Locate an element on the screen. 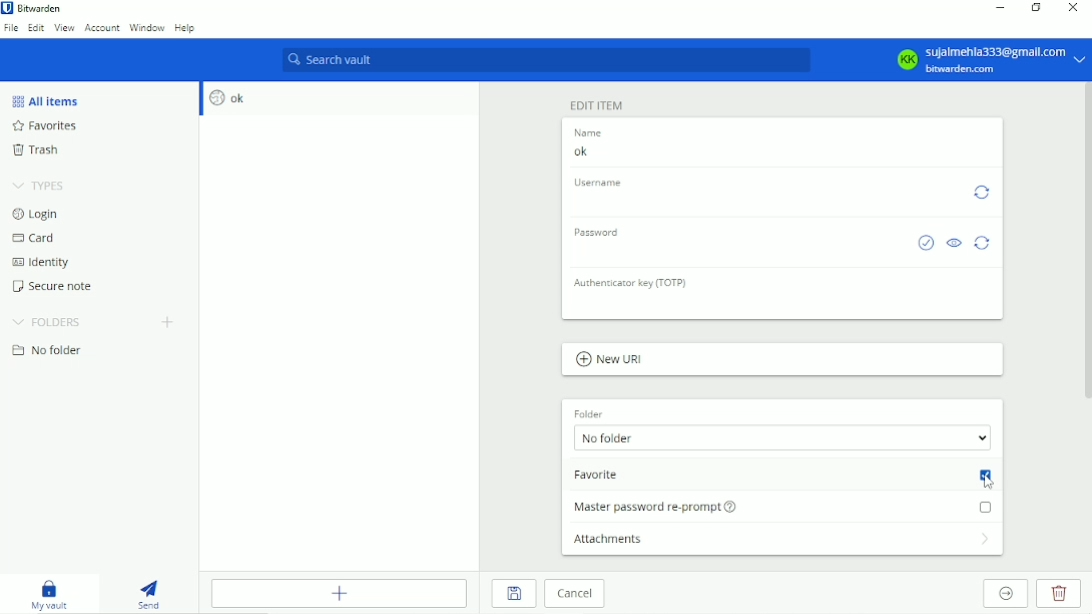 The height and width of the screenshot is (614, 1092). Window is located at coordinates (147, 28).